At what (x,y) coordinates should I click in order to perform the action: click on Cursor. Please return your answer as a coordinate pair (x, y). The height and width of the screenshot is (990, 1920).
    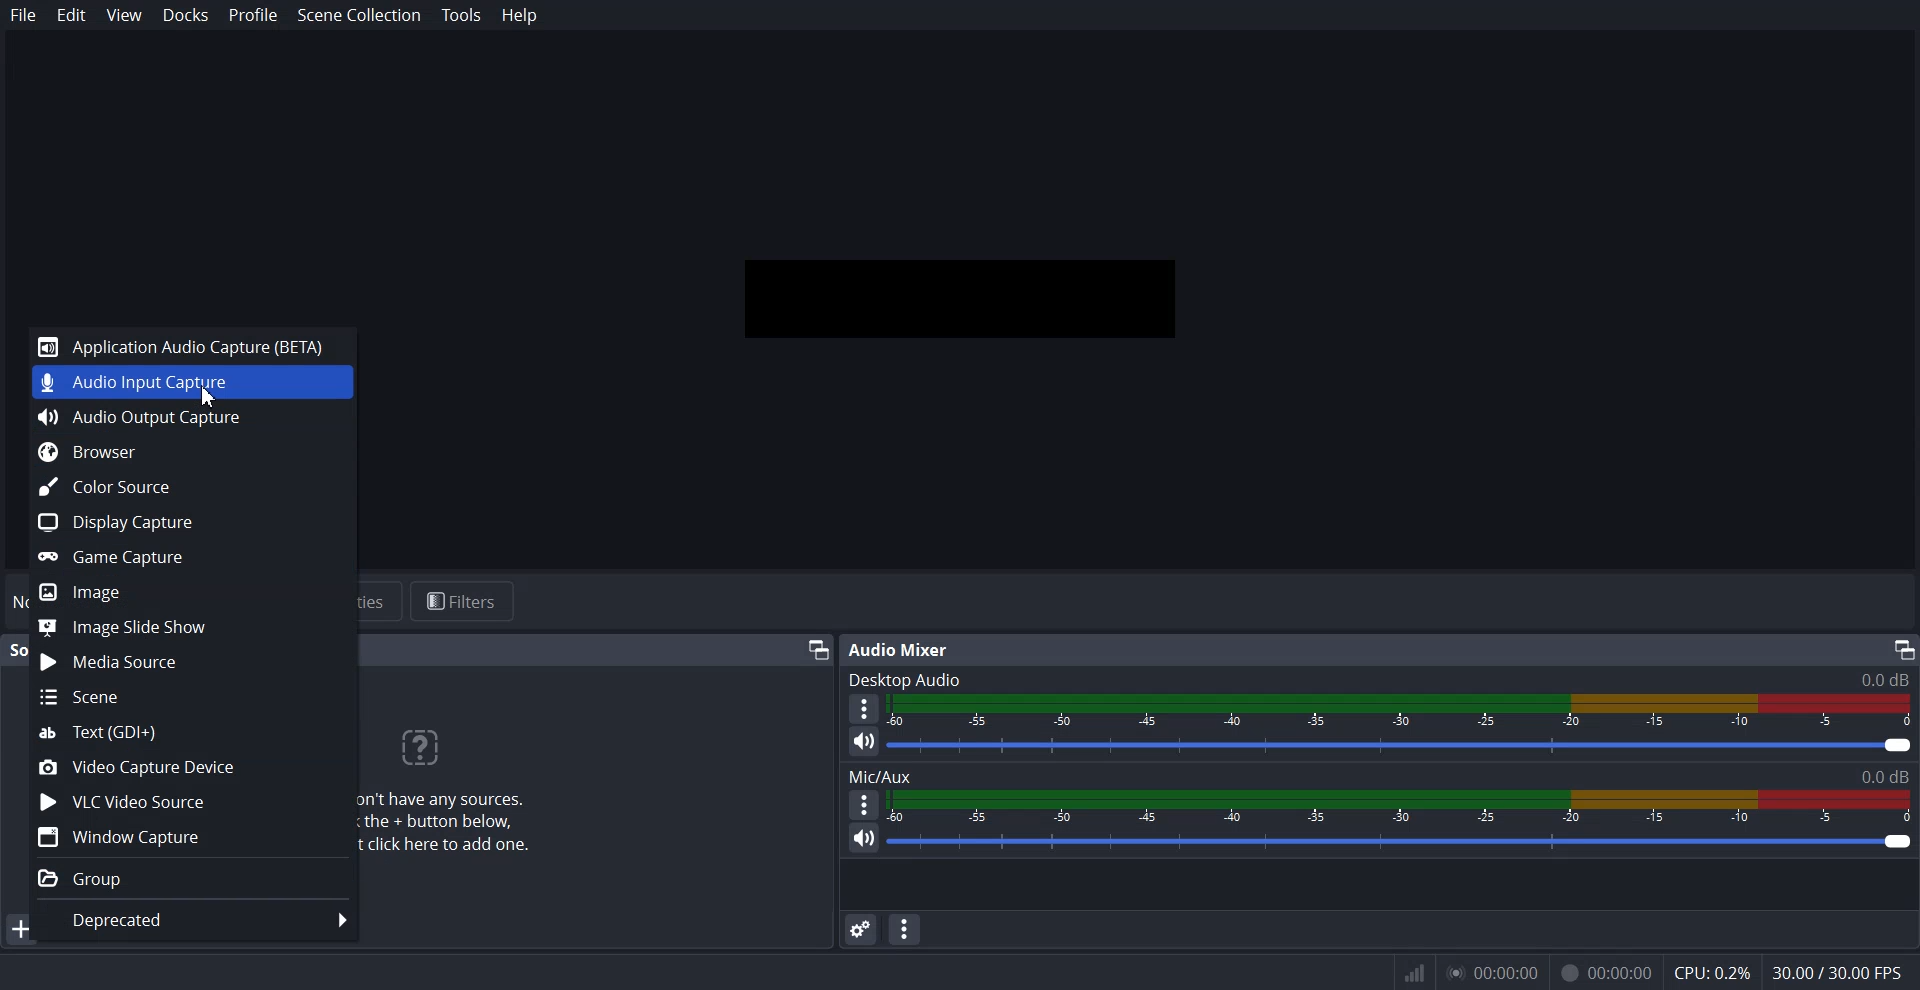
    Looking at the image, I should click on (206, 400).